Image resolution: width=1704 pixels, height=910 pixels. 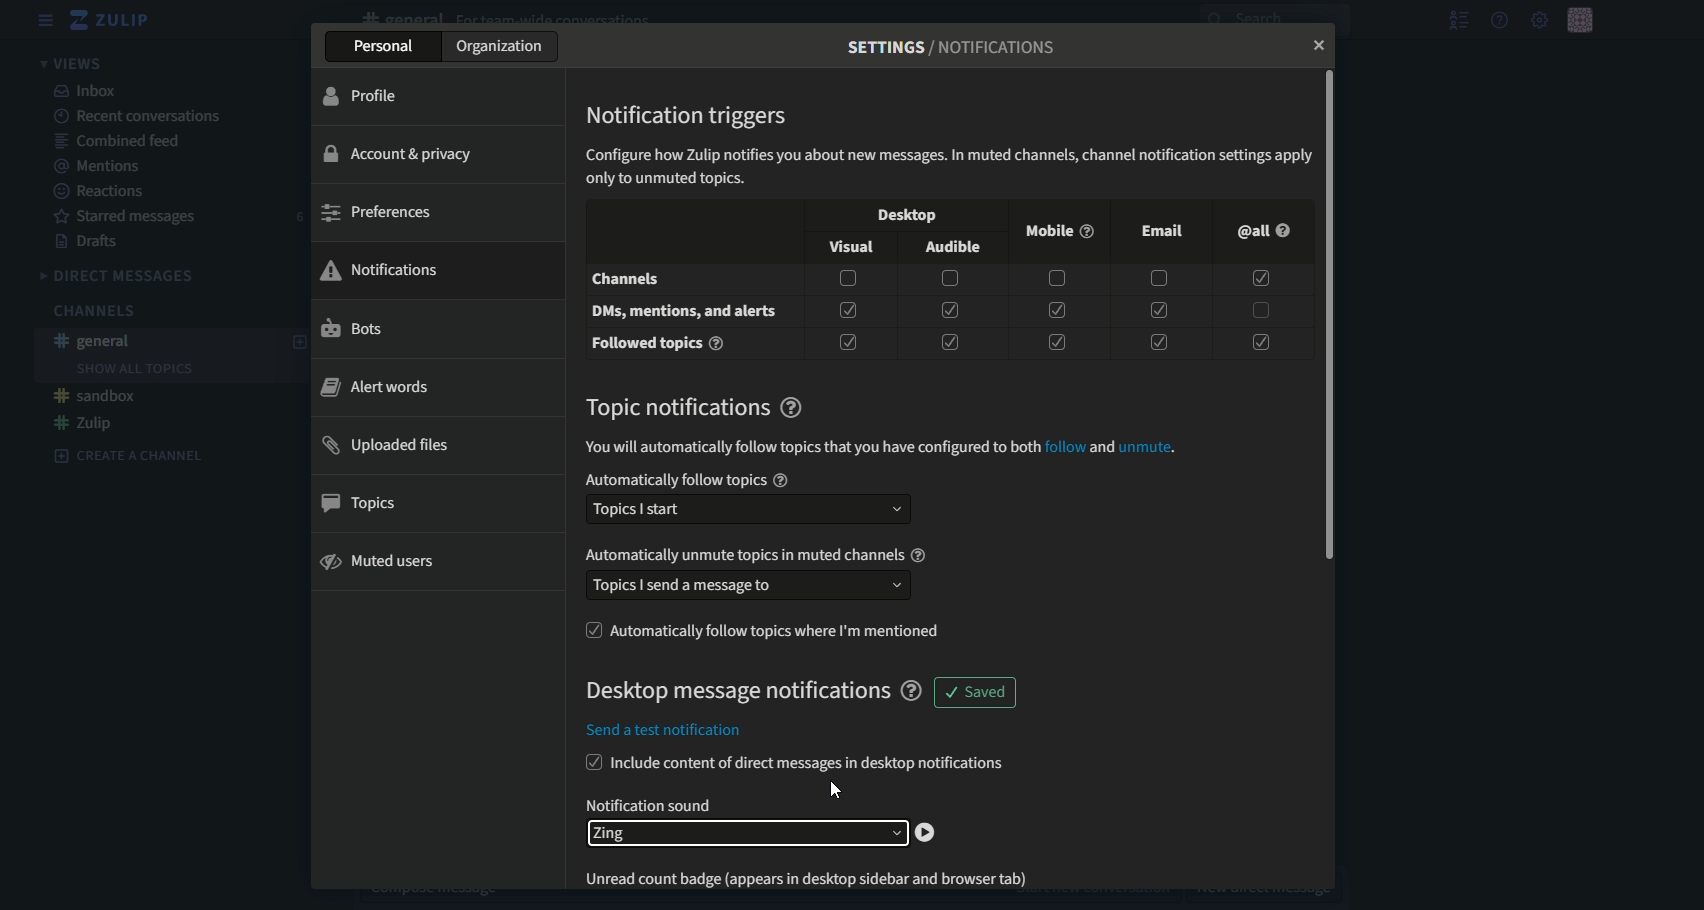 I want to click on text, so click(x=810, y=765).